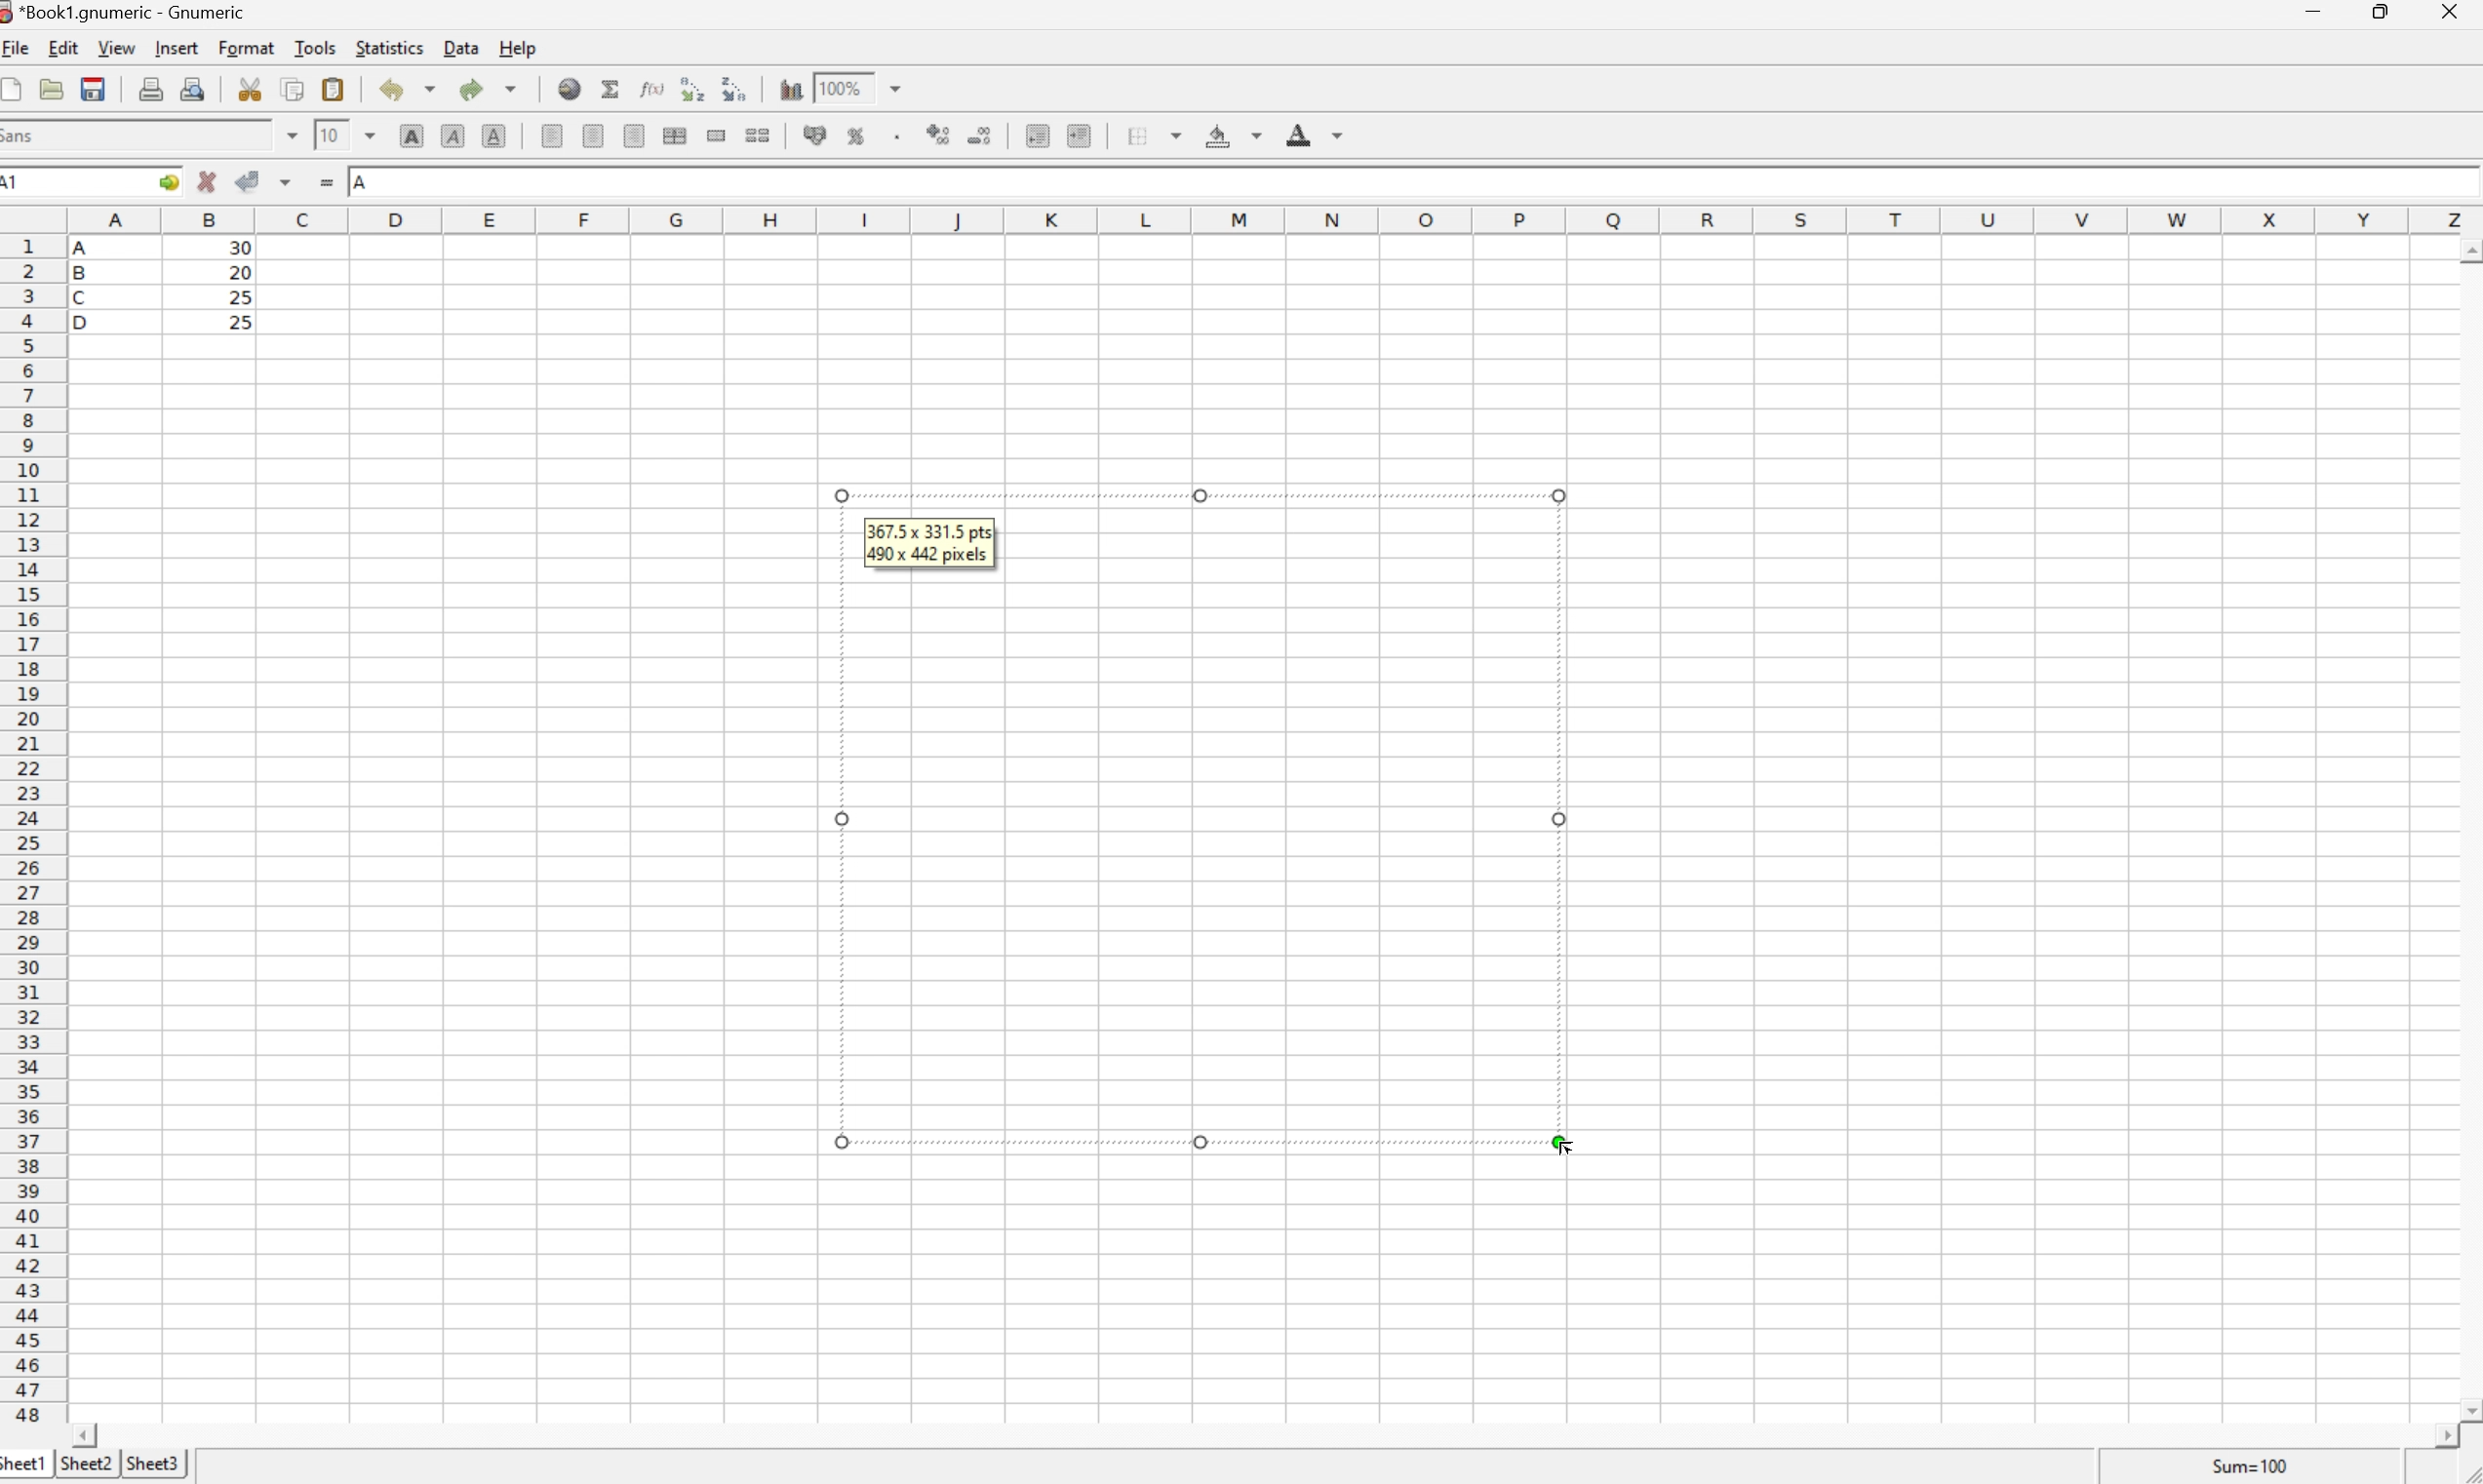 Image resolution: width=2483 pixels, height=1484 pixels. What do you see at coordinates (89, 244) in the screenshot?
I see `A` at bounding box center [89, 244].